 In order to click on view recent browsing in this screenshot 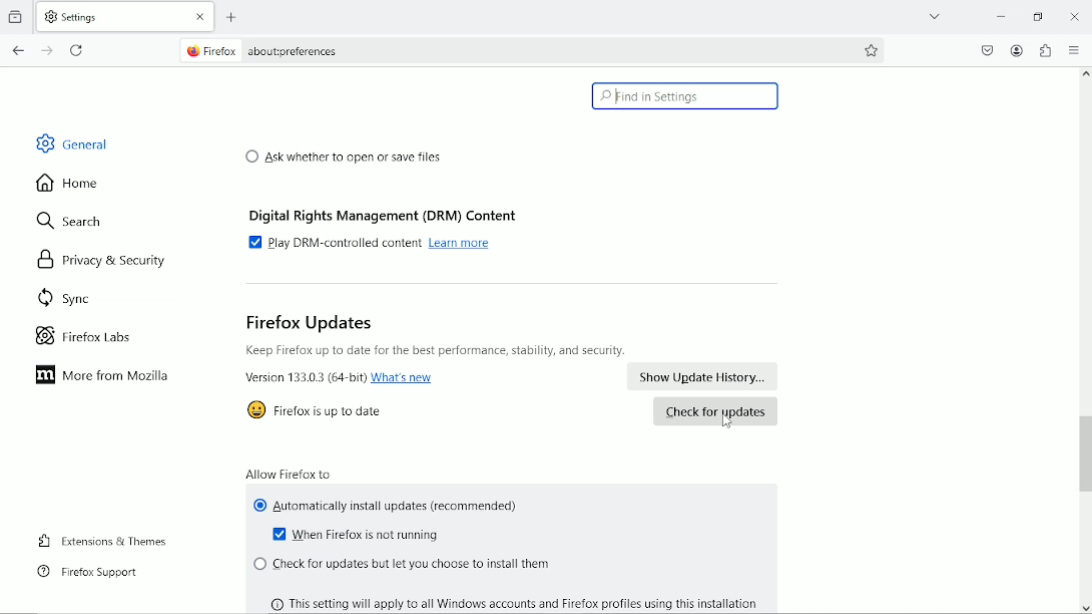, I will do `click(17, 18)`.